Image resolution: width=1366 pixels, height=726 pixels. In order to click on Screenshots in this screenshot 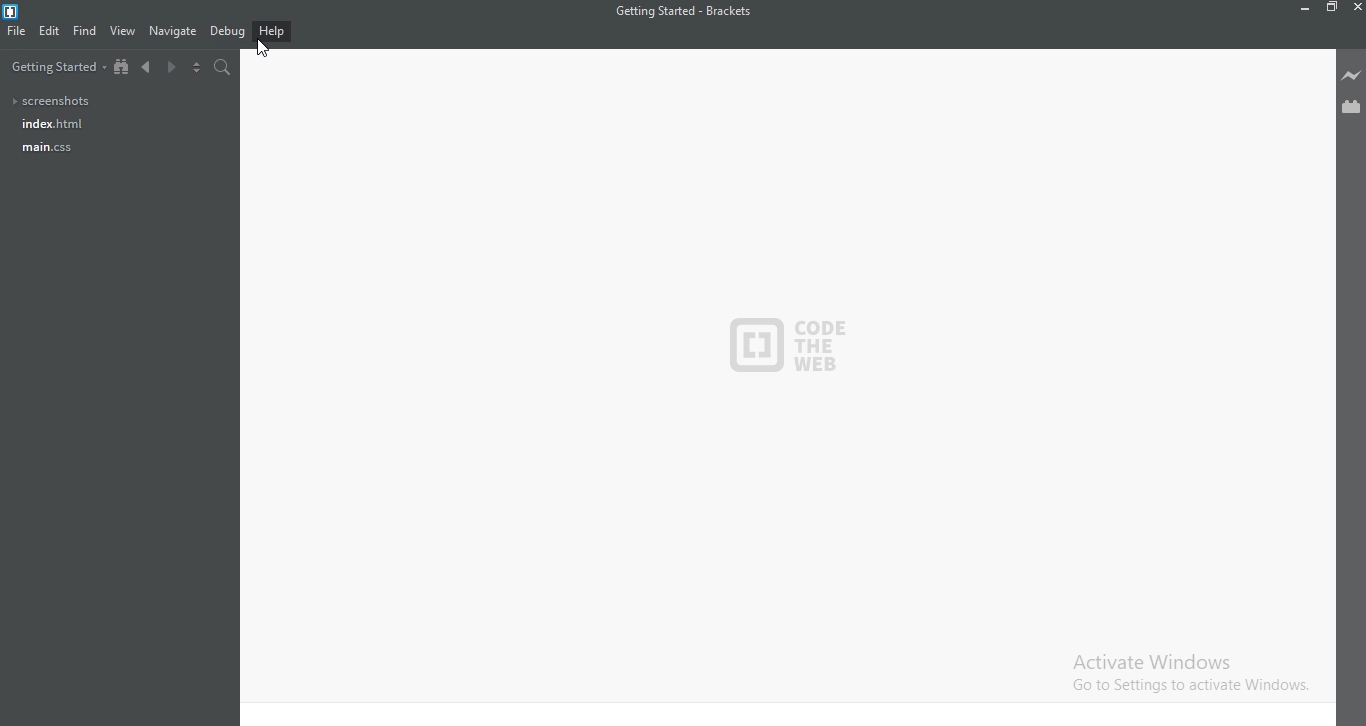, I will do `click(60, 103)`.